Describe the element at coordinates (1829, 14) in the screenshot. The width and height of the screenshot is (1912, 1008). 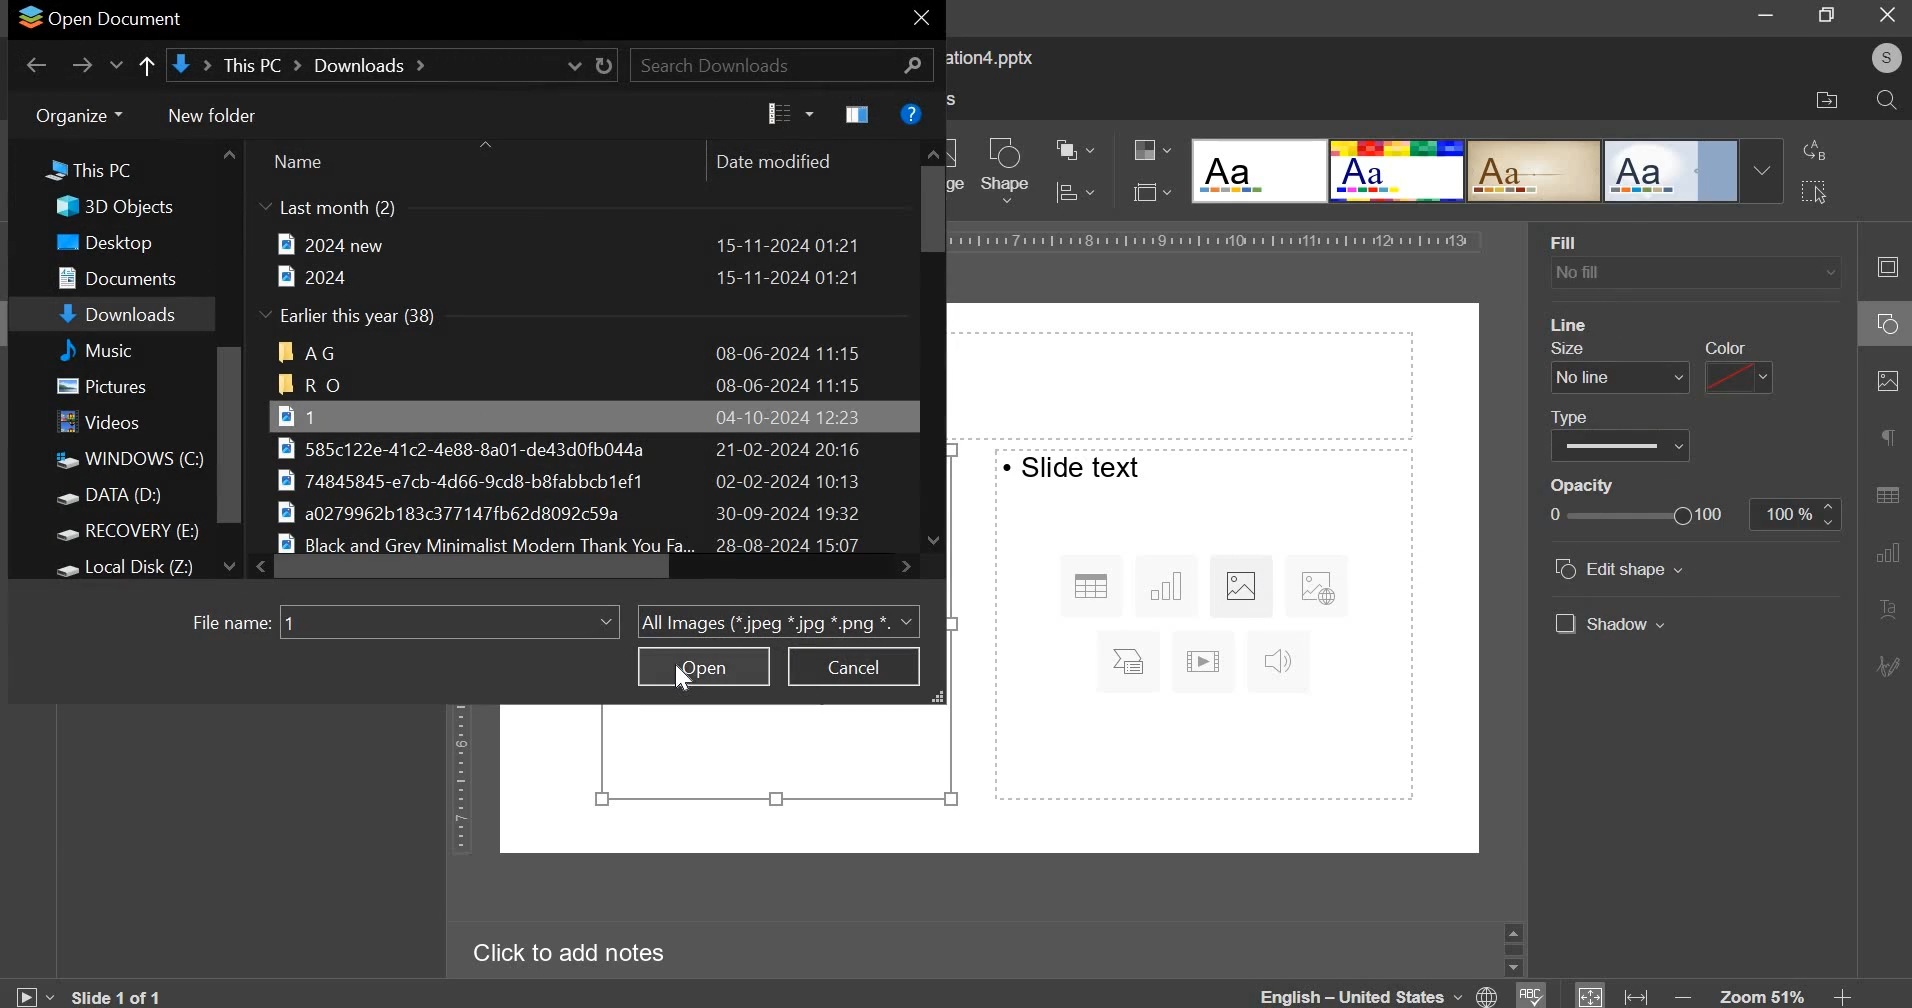
I see `maximize` at that location.